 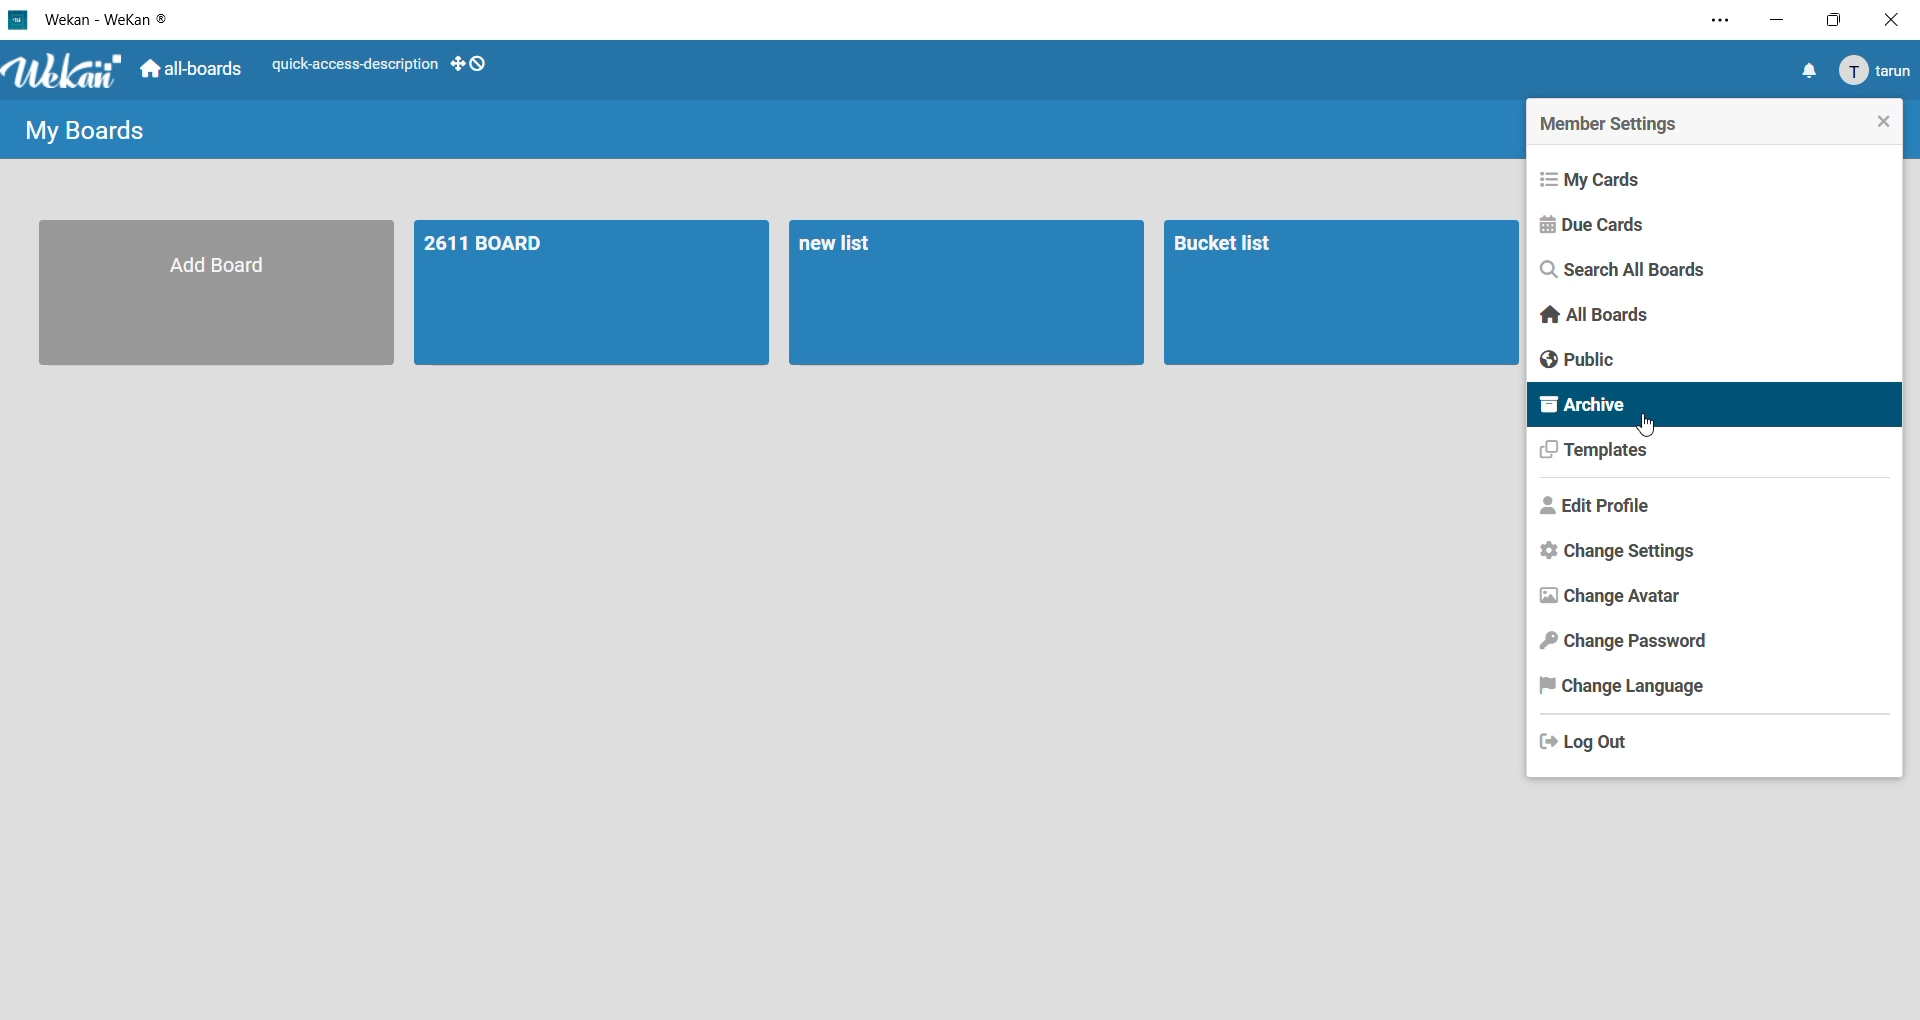 What do you see at coordinates (1583, 359) in the screenshot?
I see `public` at bounding box center [1583, 359].